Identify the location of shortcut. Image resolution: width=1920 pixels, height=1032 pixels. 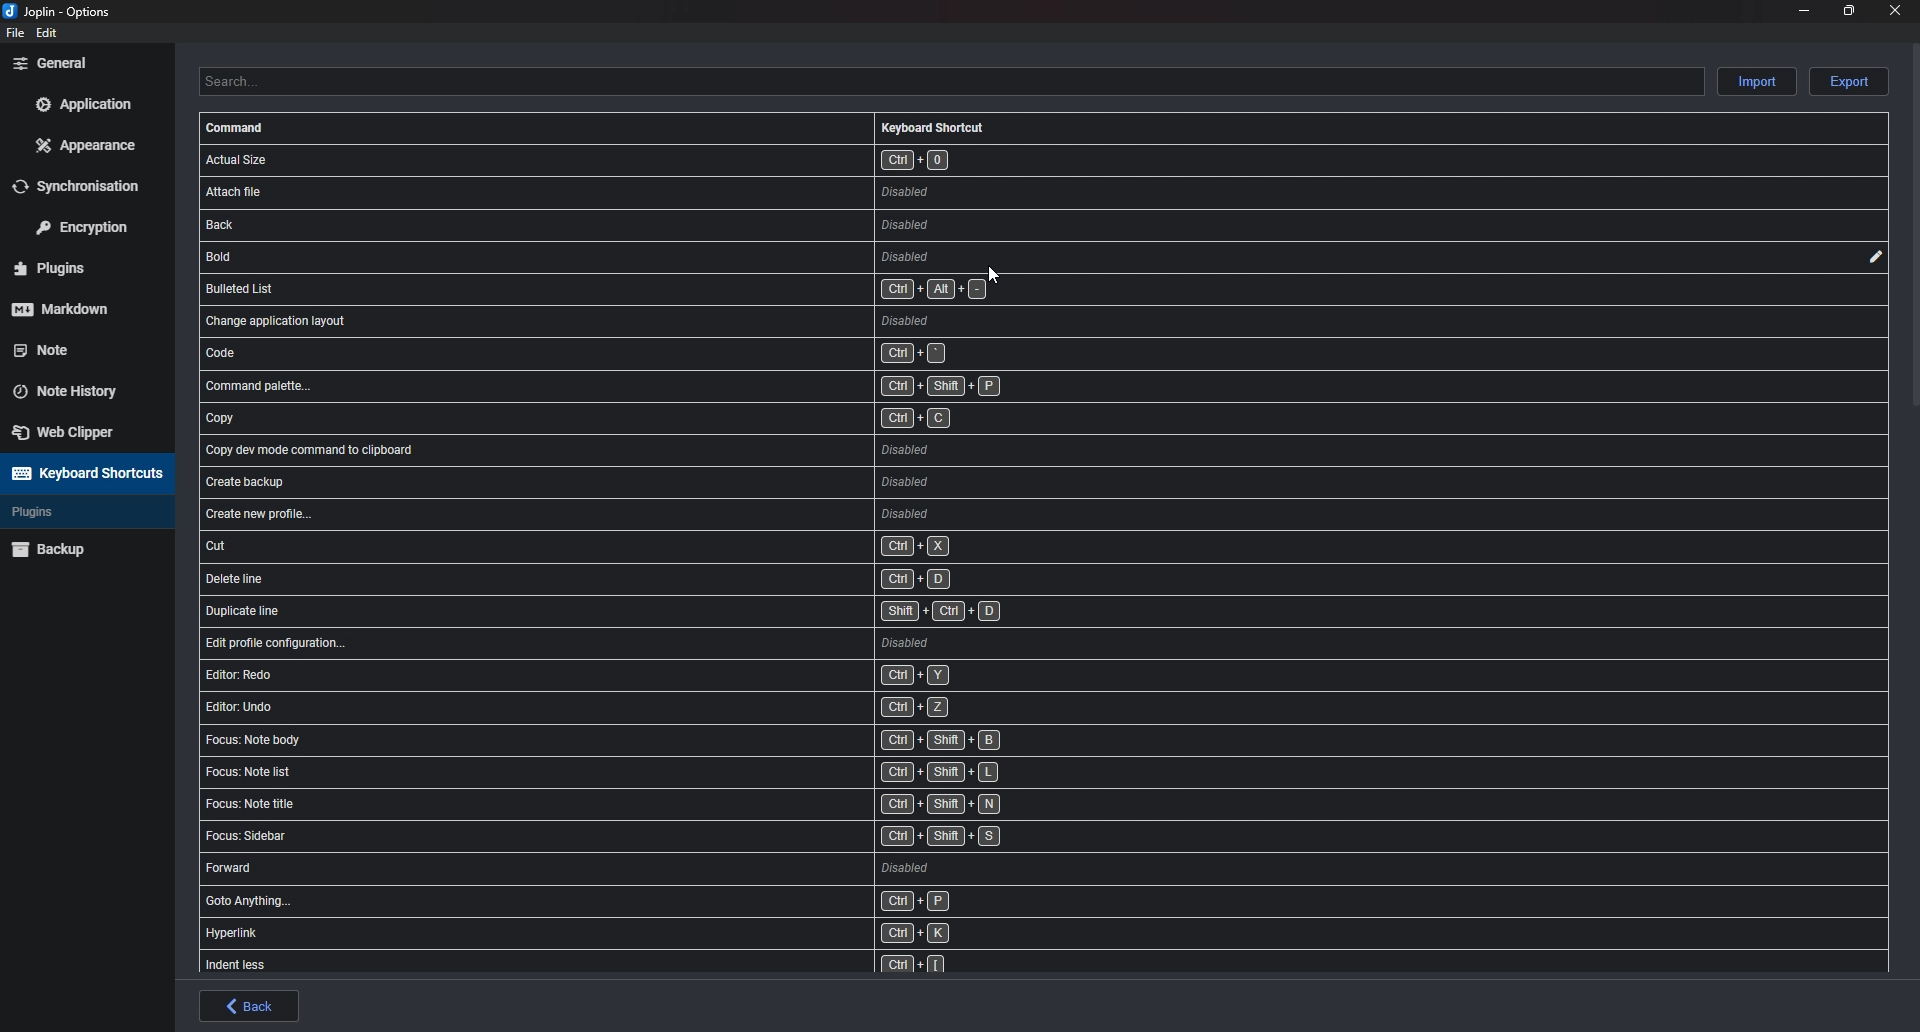
(678, 450).